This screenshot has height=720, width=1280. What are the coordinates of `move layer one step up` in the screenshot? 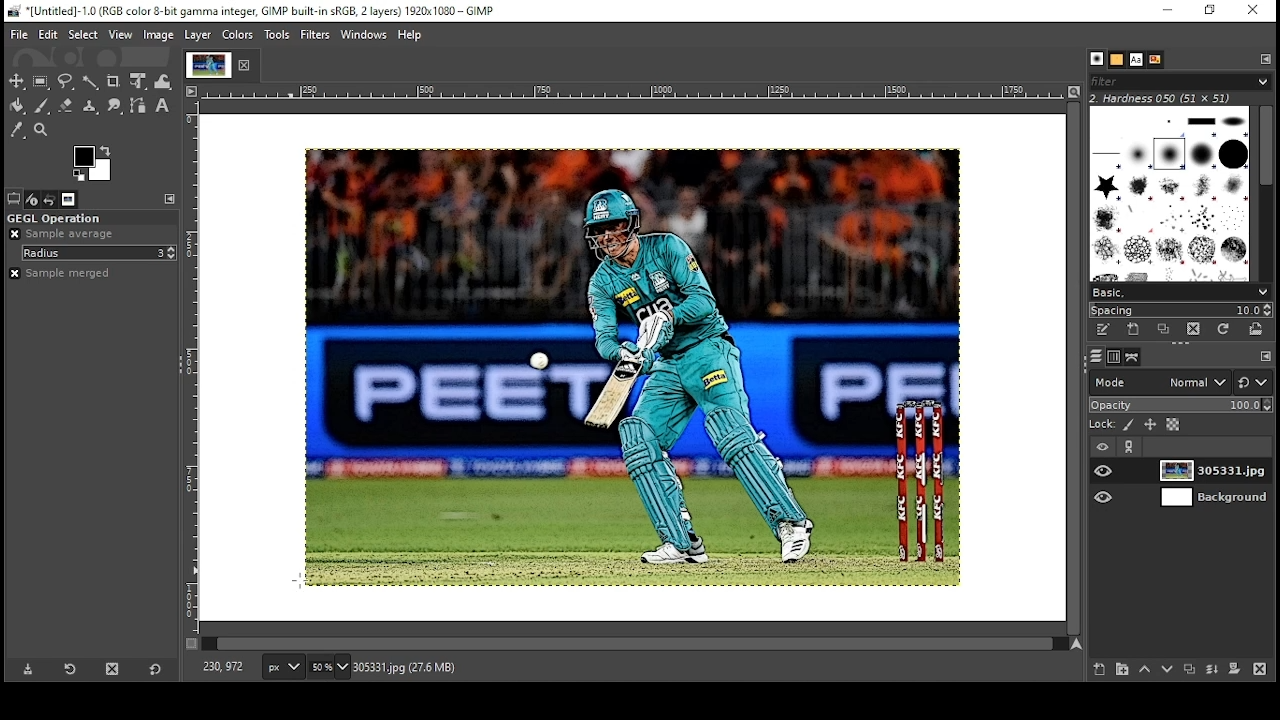 It's located at (1145, 670).